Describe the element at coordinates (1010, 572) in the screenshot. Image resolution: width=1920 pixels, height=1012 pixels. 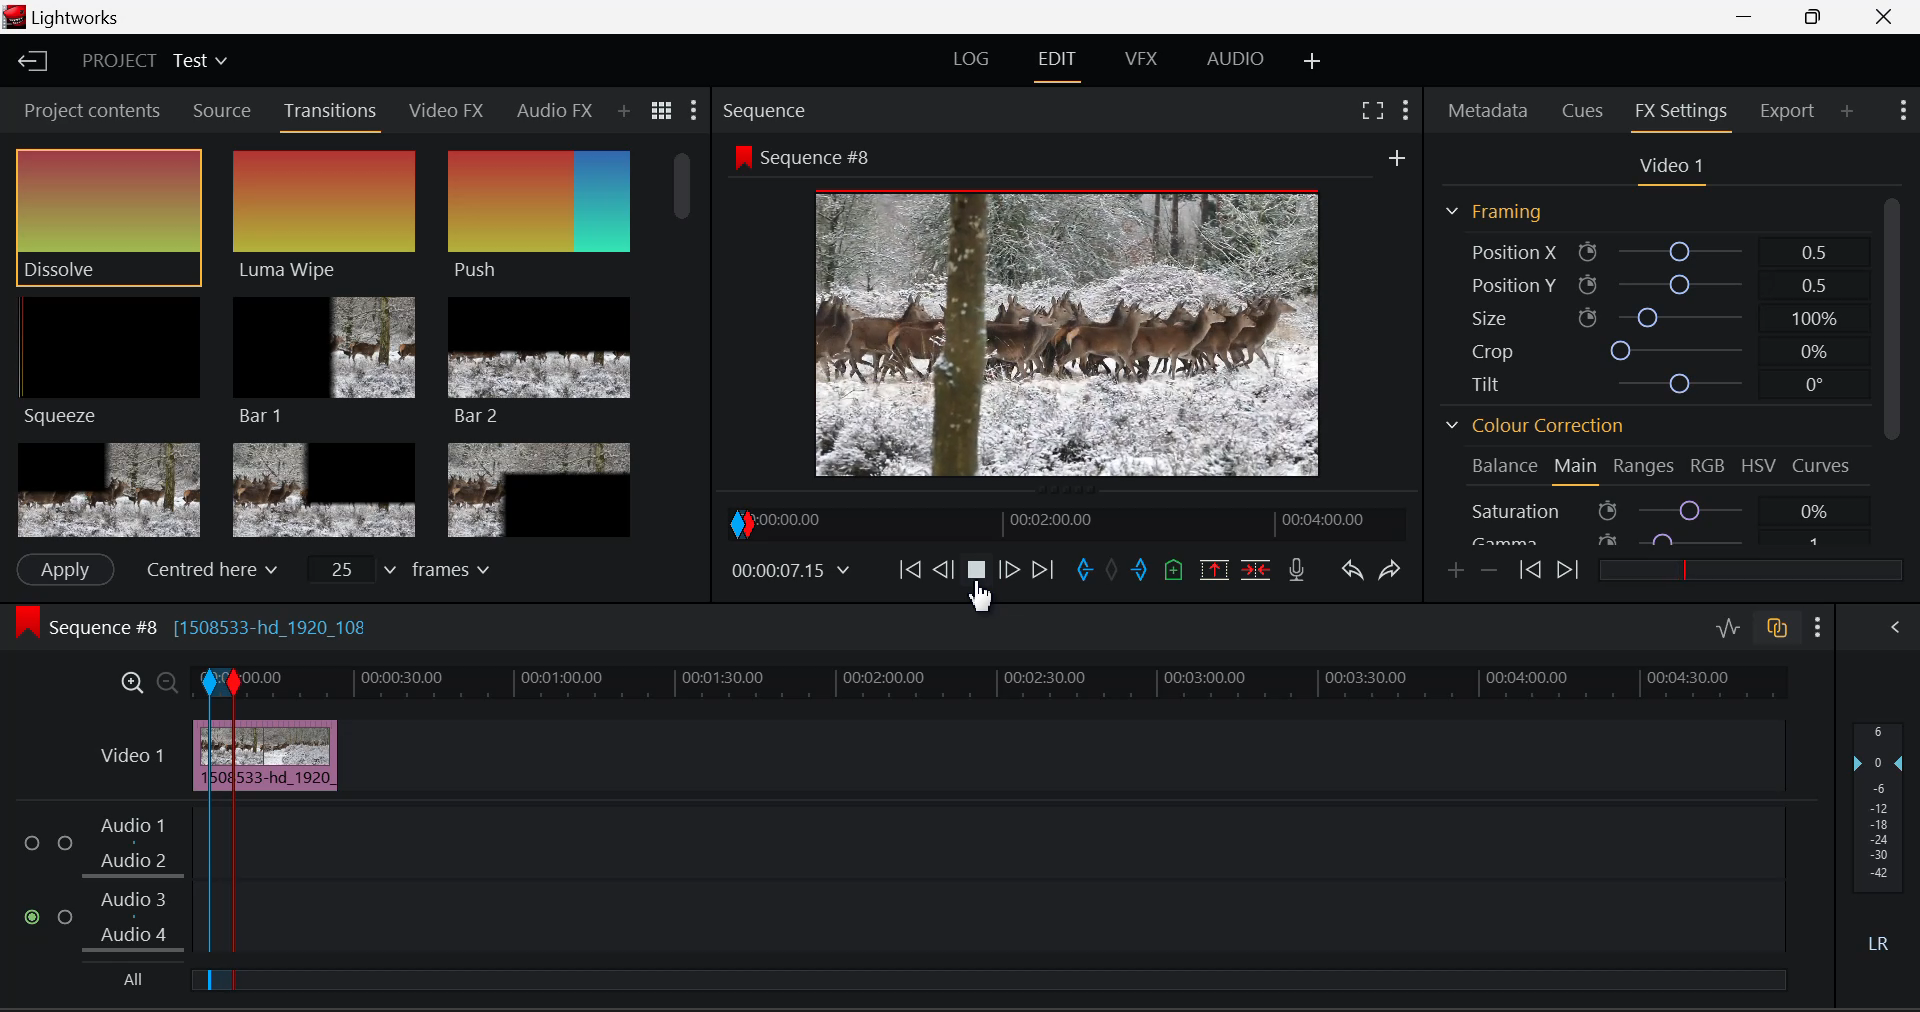
I see `Go Forward` at that location.